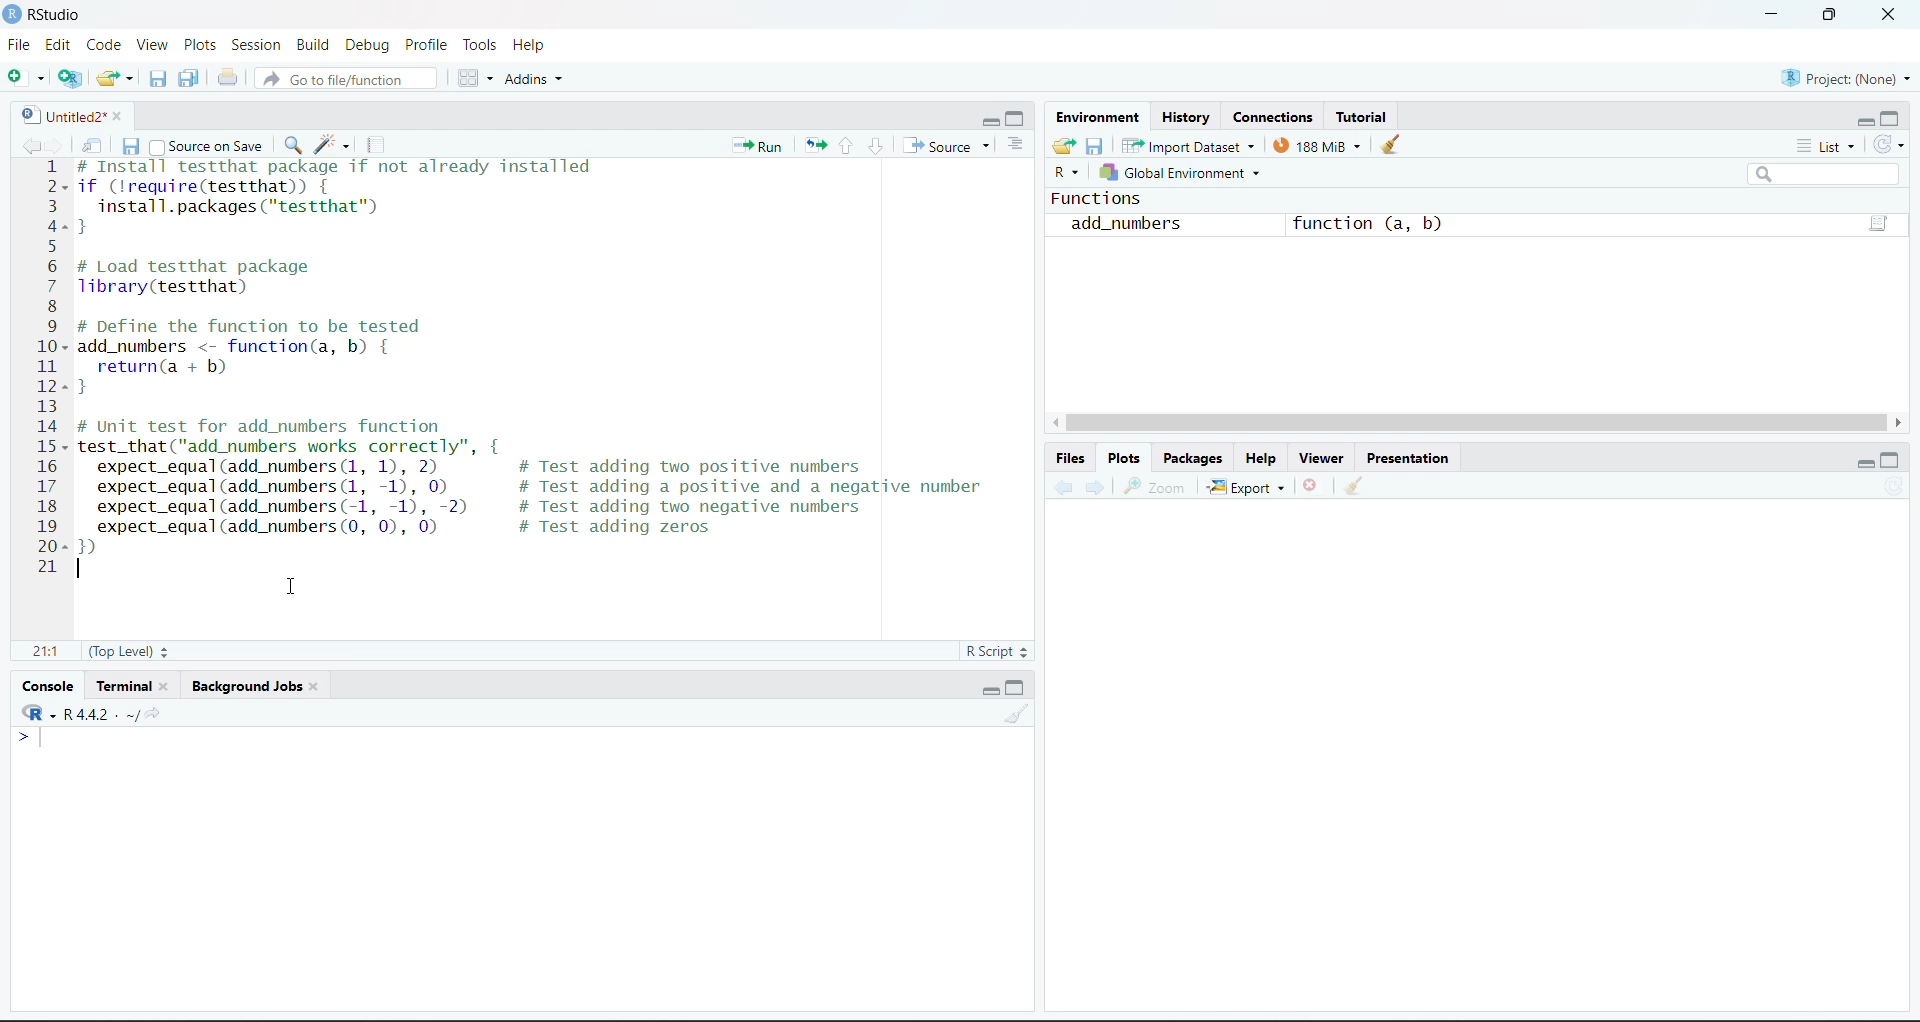  Describe the element at coordinates (1318, 146) in the screenshot. I see `188 Mib` at that location.